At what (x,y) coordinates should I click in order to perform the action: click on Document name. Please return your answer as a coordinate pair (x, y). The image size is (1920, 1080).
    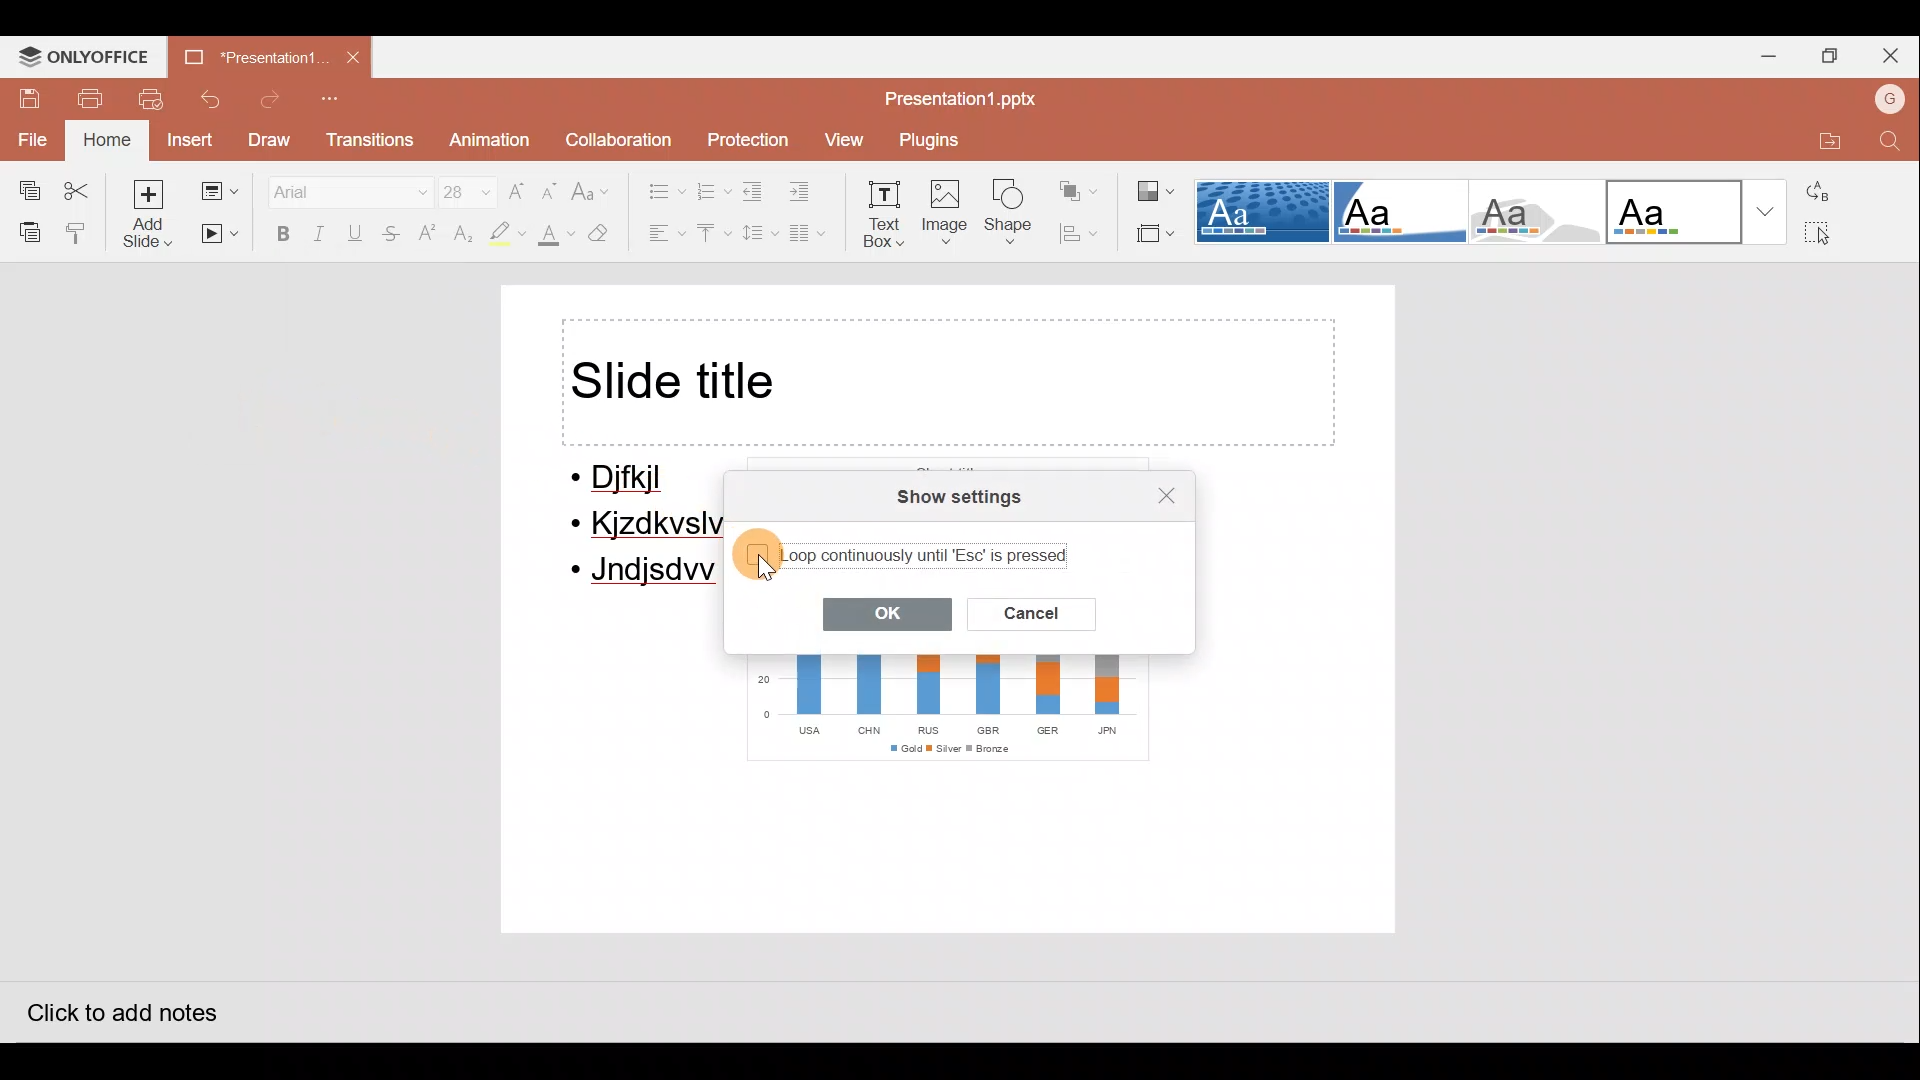
    Looking at the image, I should click on (245, 53).